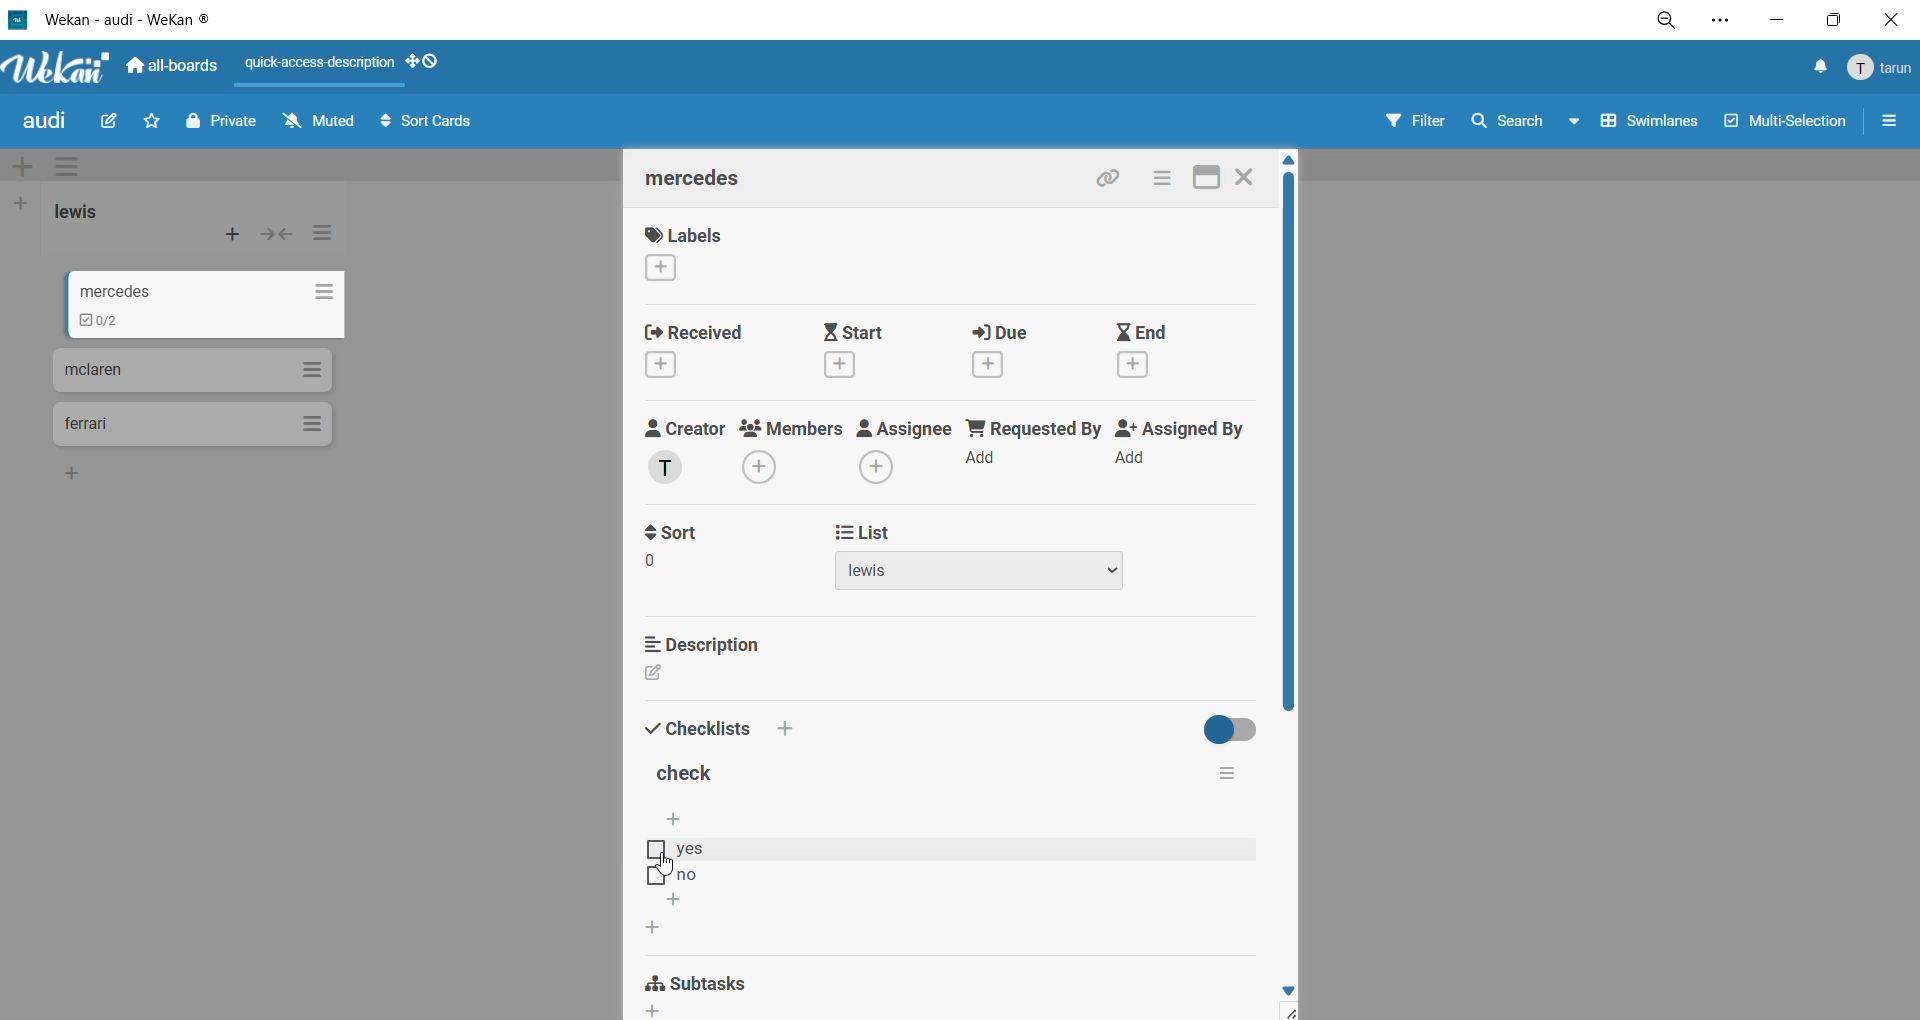  What do you see at coordinates (148, 119) in the screenshot?
I see `star` at bounding box center [148, 119].